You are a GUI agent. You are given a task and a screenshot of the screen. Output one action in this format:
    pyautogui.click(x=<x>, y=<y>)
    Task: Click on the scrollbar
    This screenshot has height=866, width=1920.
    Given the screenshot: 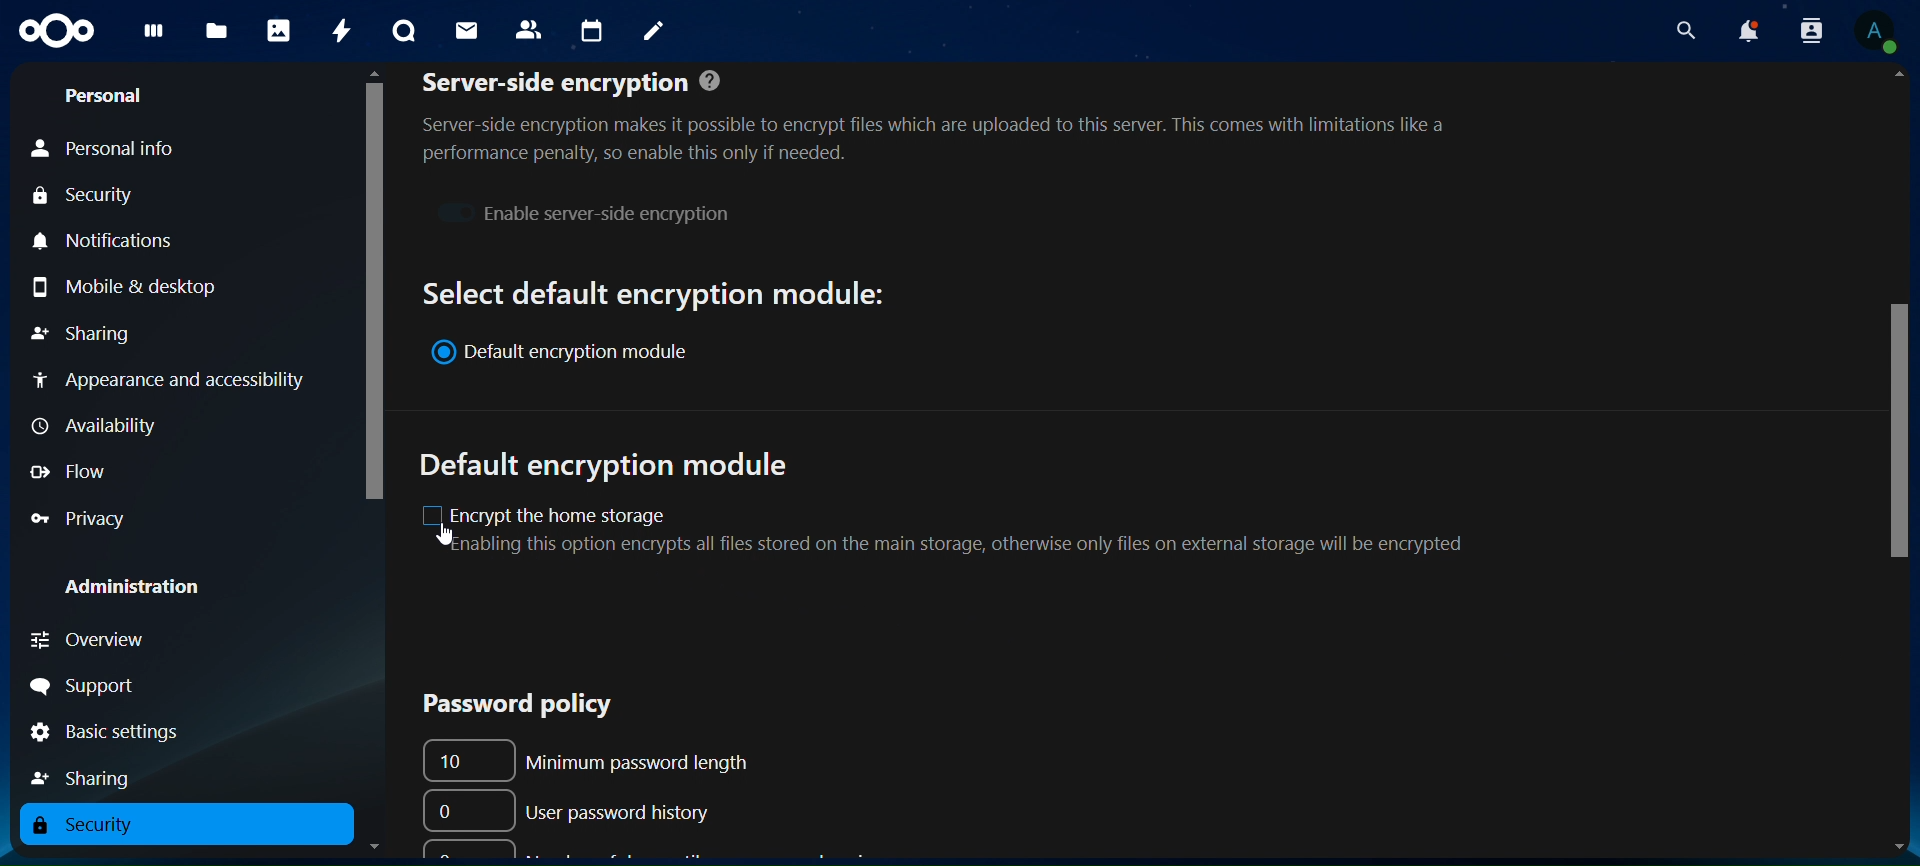 What is the action you would take?
    pyautogui.click(x=374, y=288)
    